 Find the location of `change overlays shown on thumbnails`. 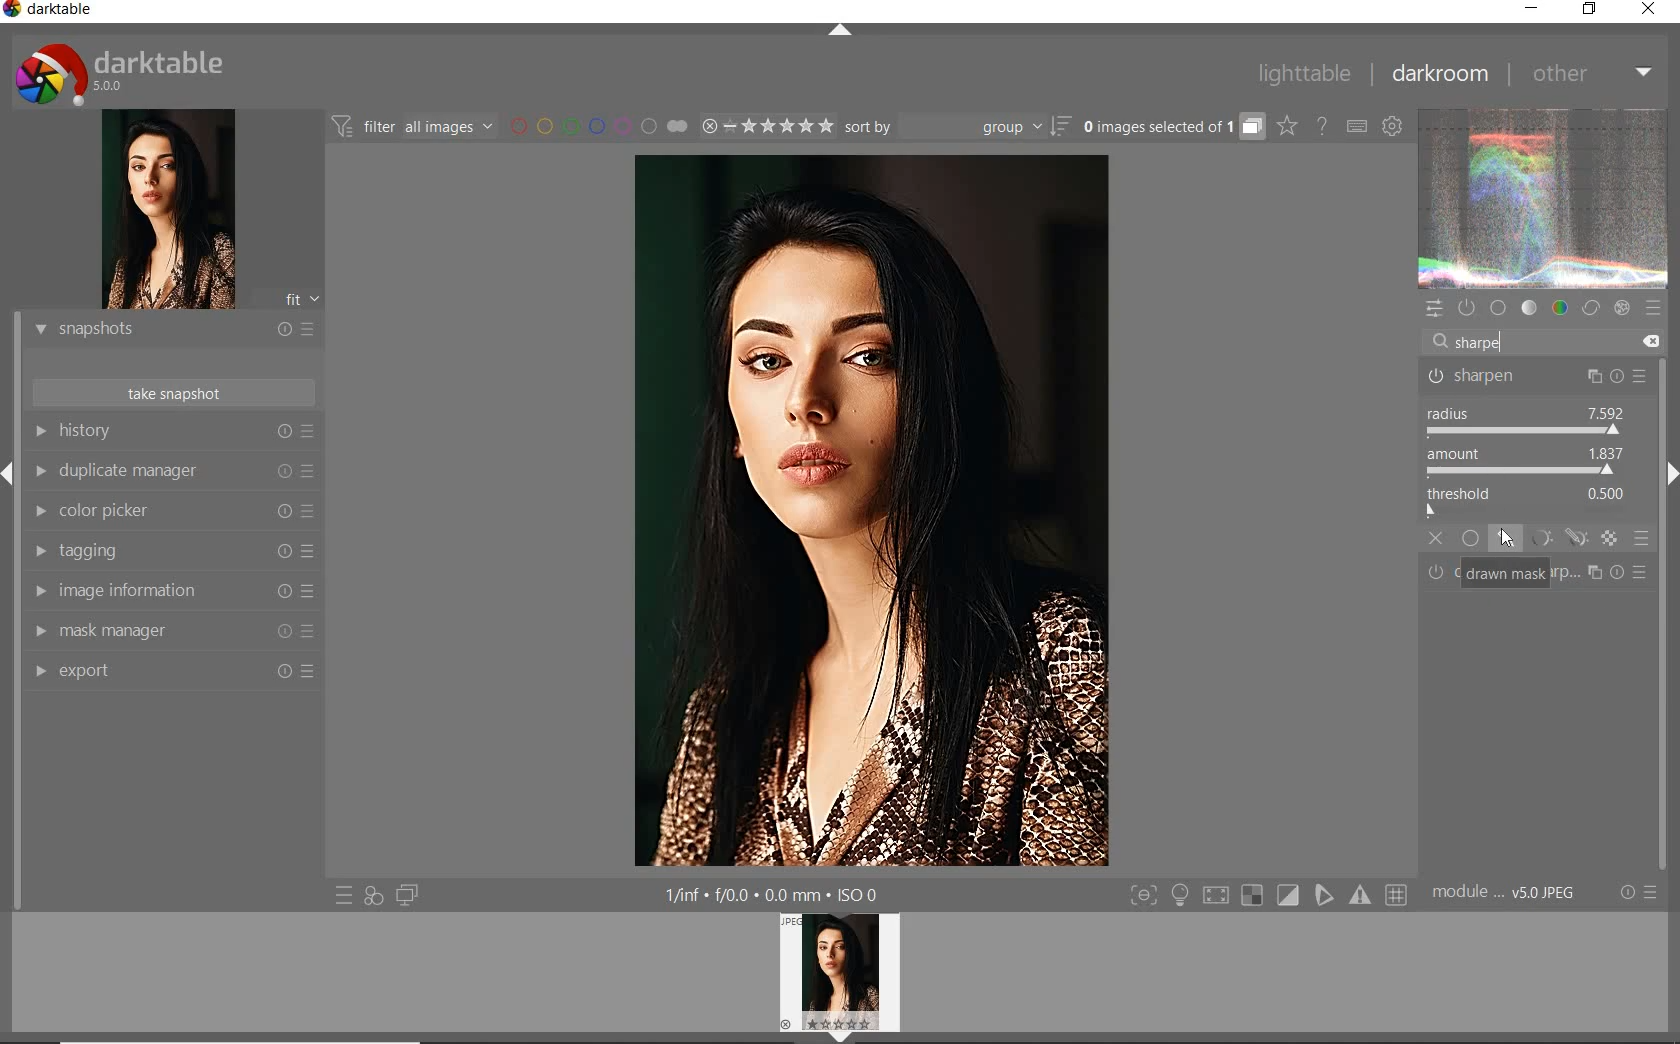

change overlays shown on thumbnails is located at coordinates (1286, 127).